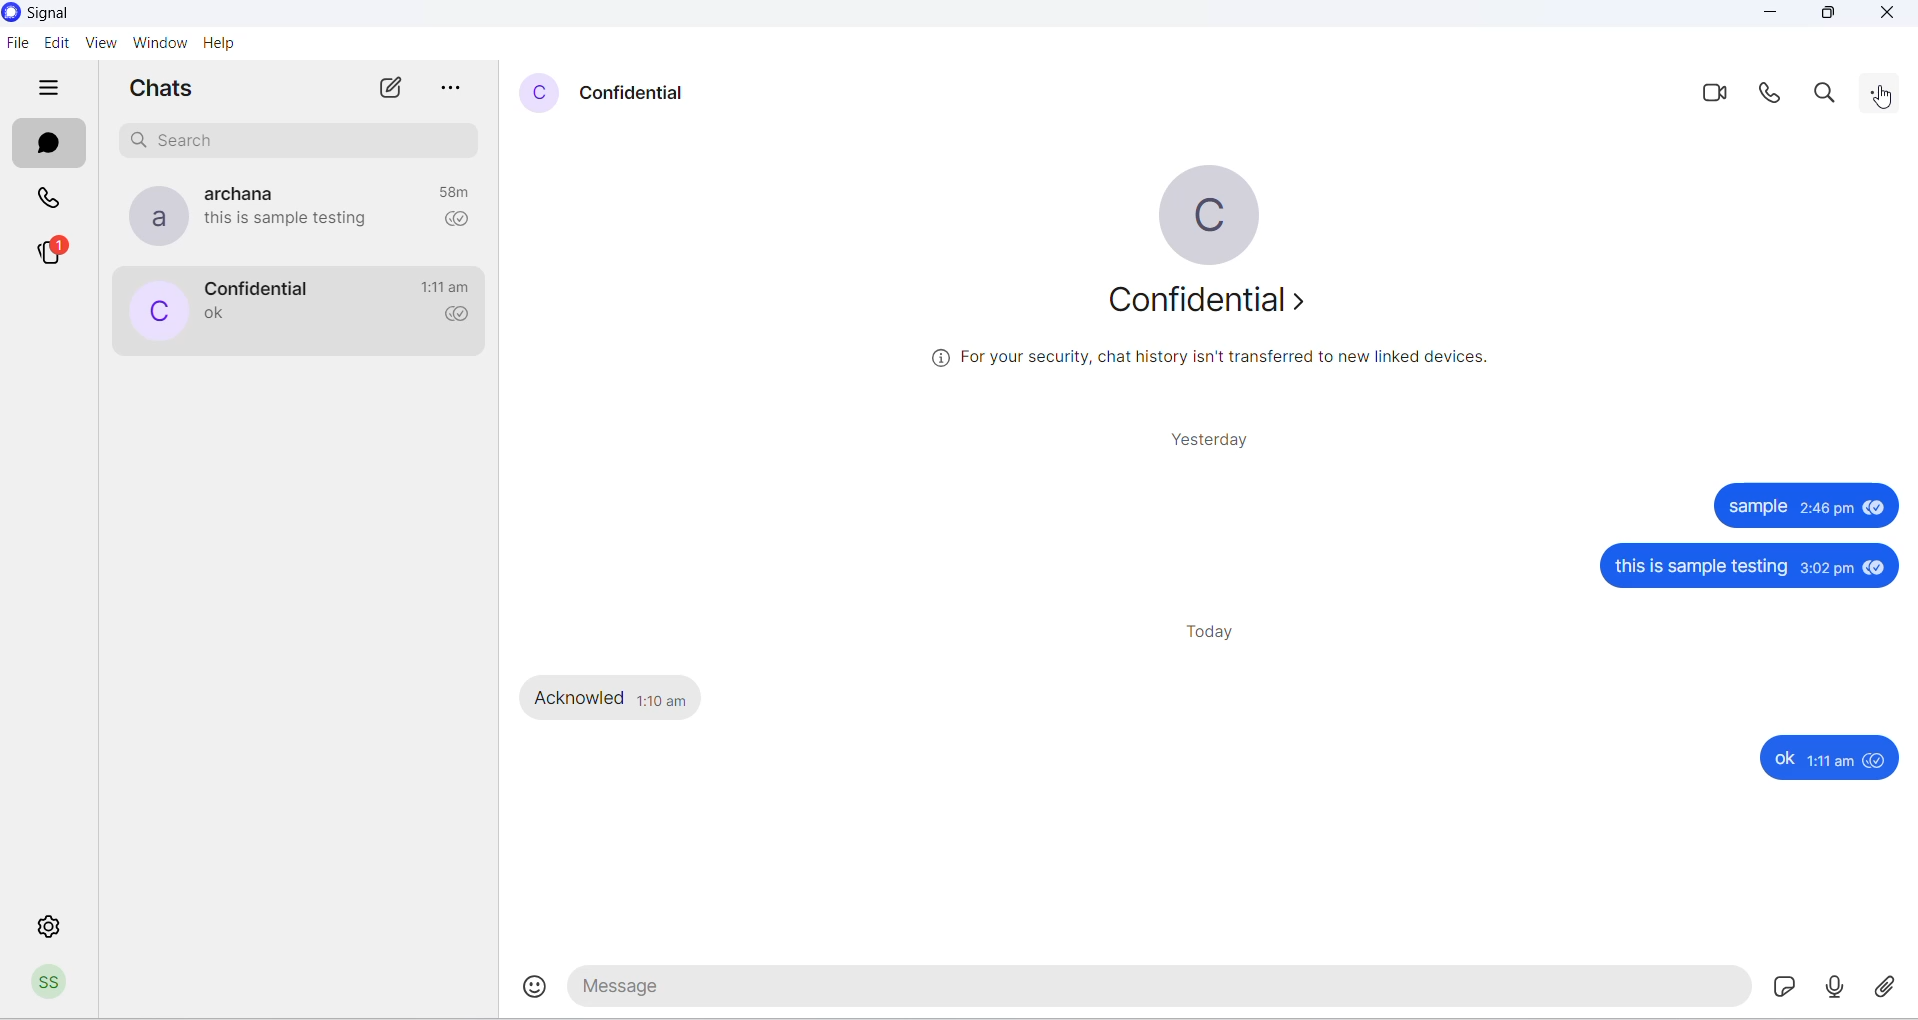 This screenshot has height=1020, width=1918. What do you see at coordinates (1892, 990) in the screenshot?
I see `share attachment` at bounding box center [1892, 990].